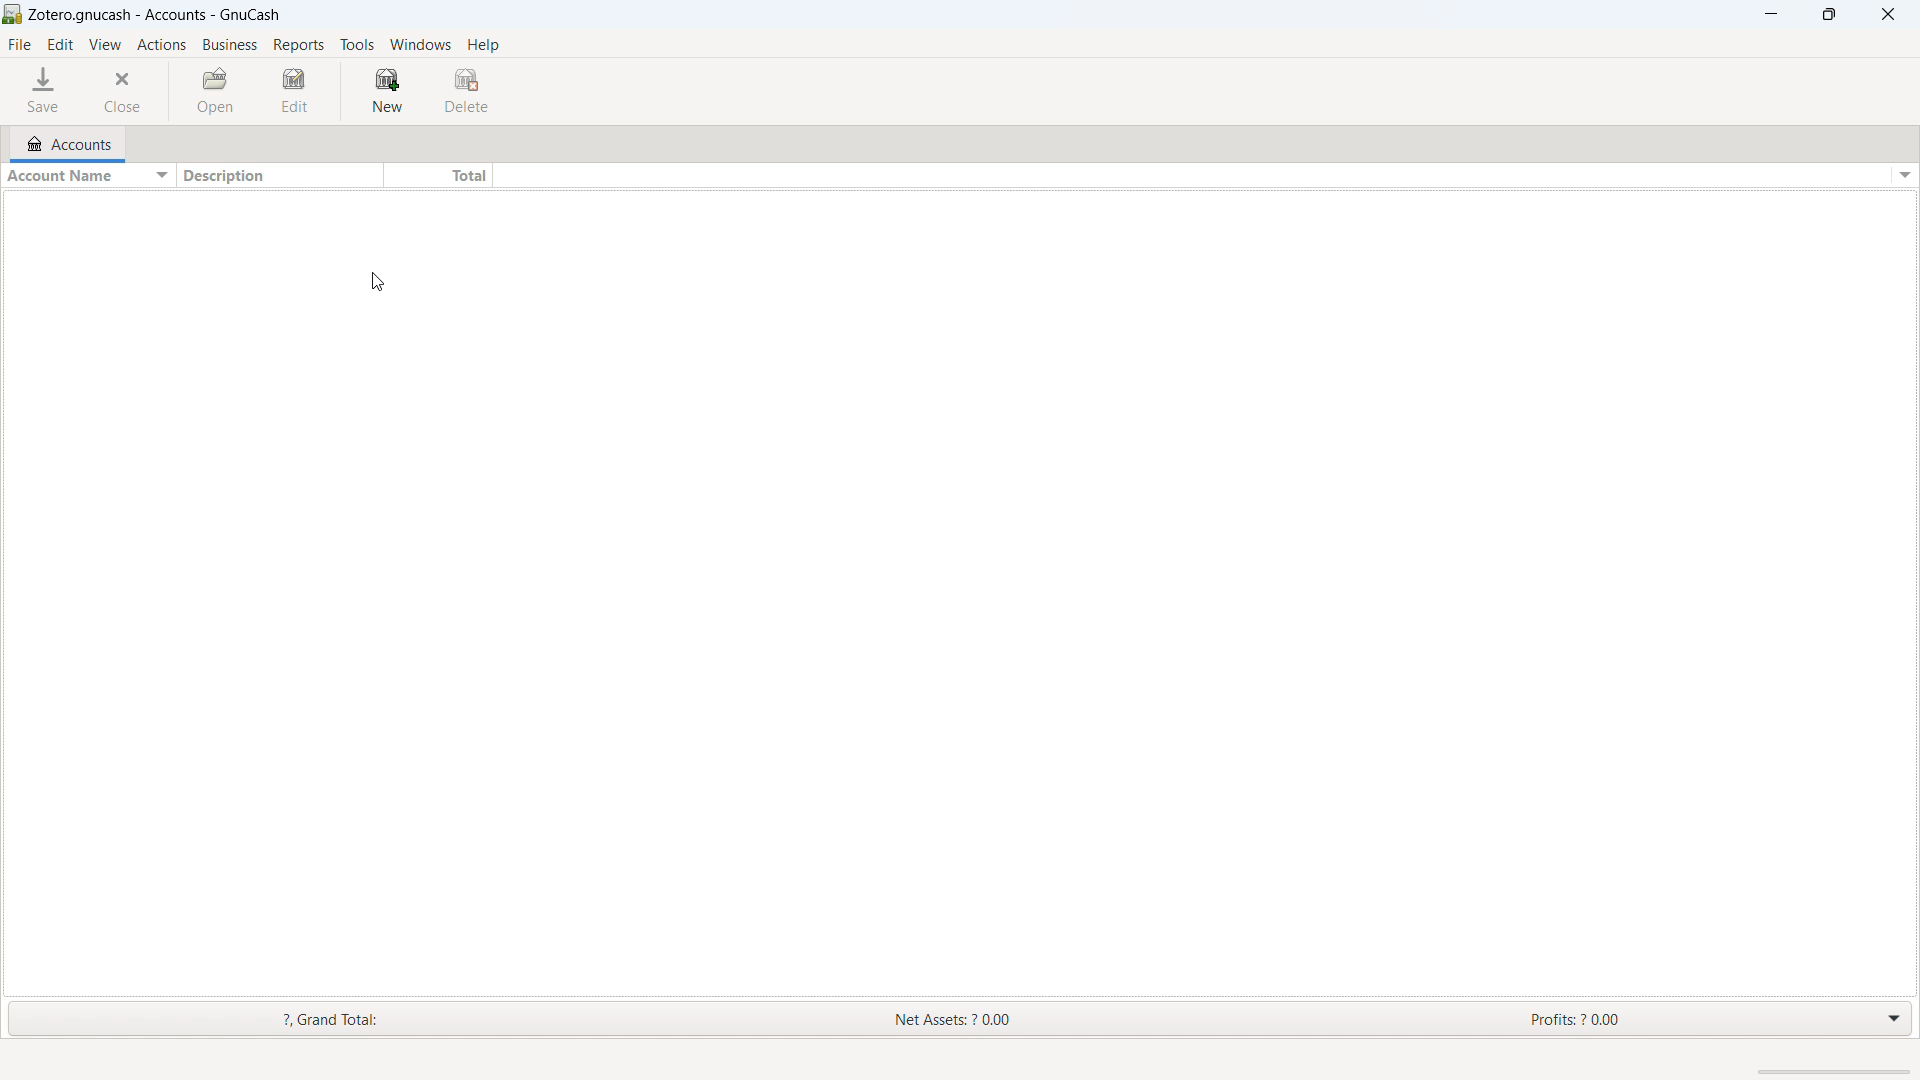 The width and height of the screenshot is (1920, 1080). I want to click on edit, so click(61, 44).